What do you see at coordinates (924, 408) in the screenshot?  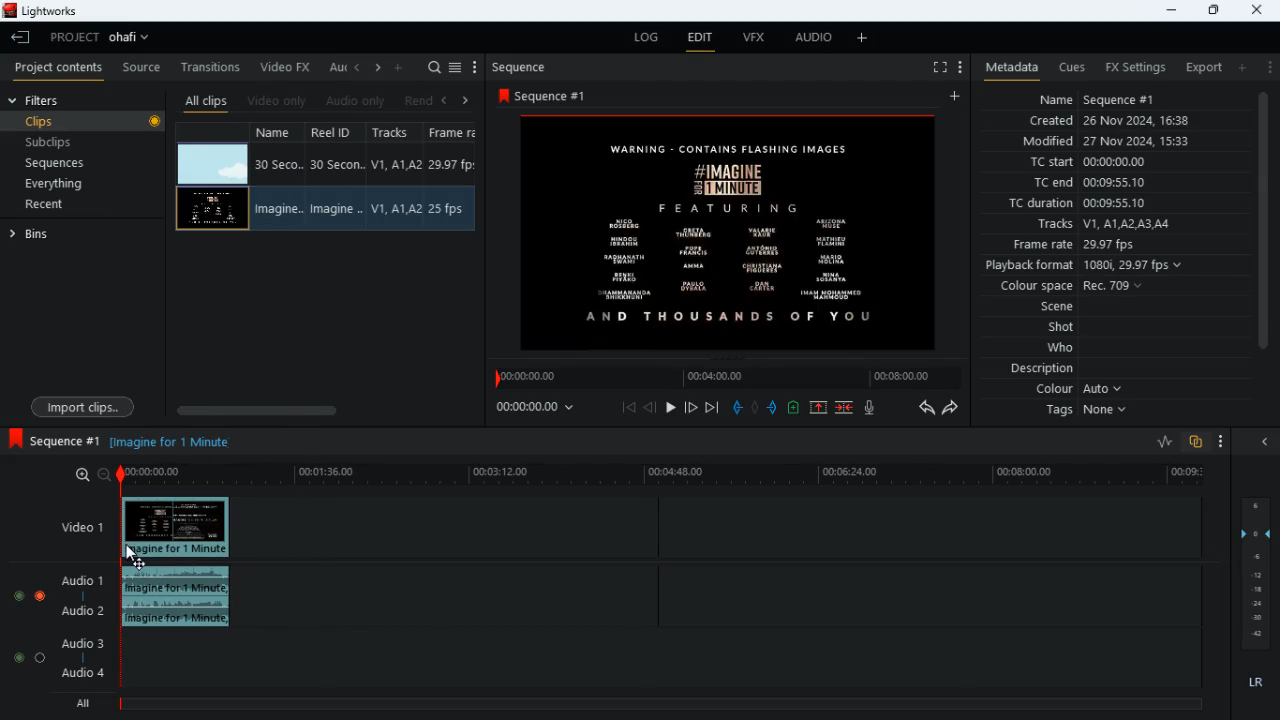 I see `backwards` at bounding box center [924, 408].